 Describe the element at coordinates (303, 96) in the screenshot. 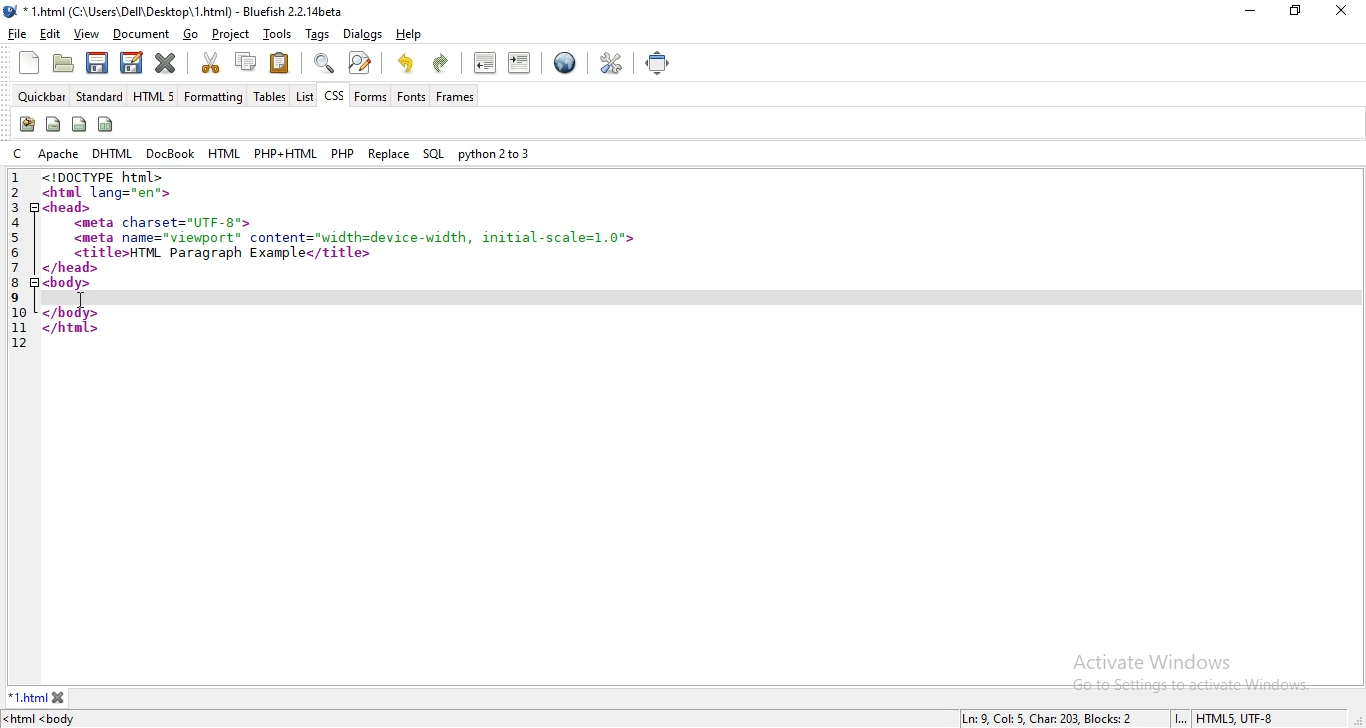

I see `list` at that location.